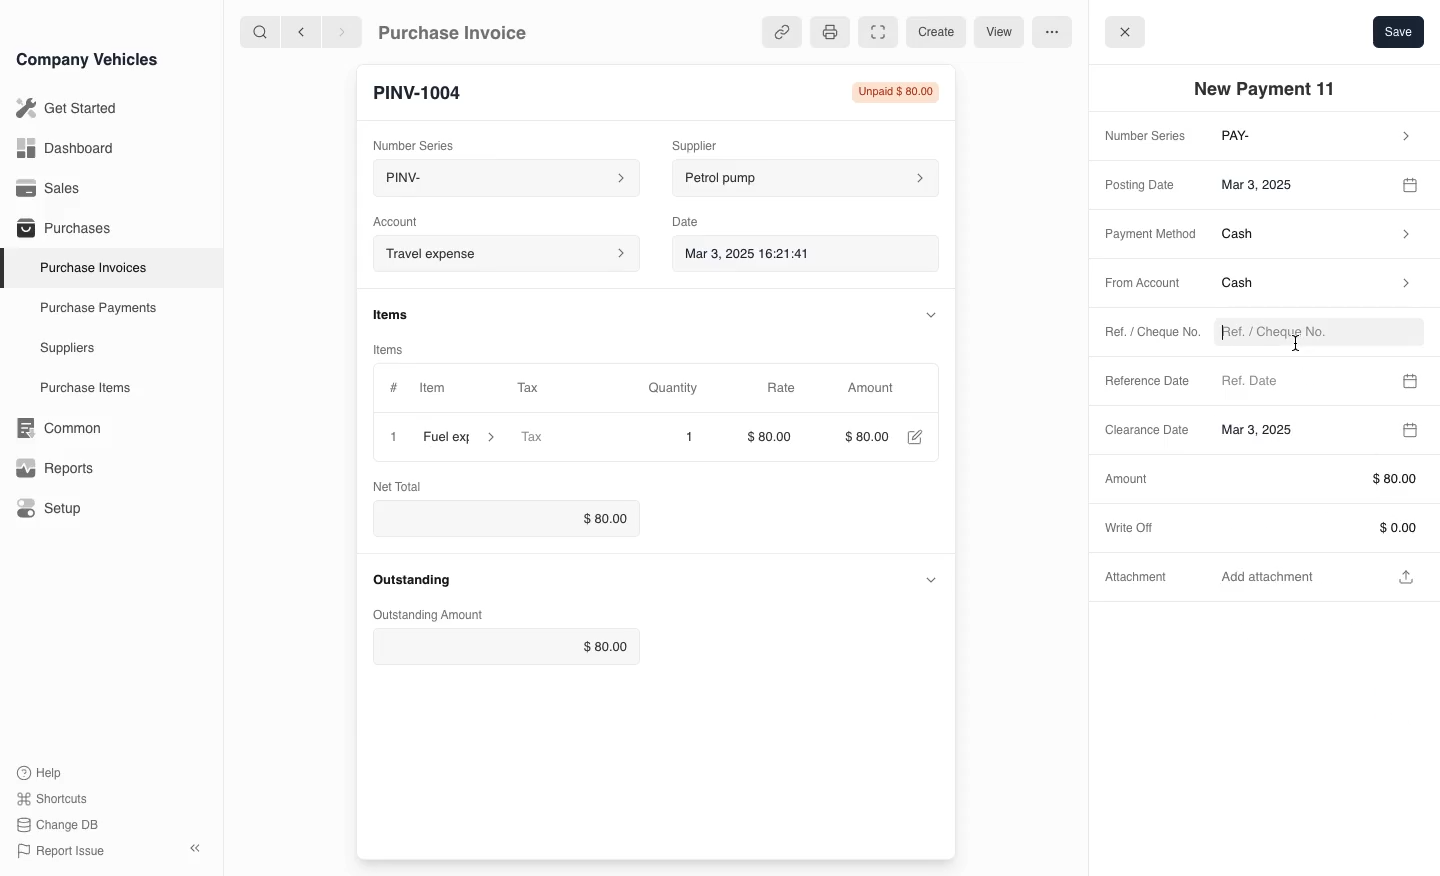  Describe the element at coordinates (565, 438) in the screenshot. I see `Tax ` at that location.